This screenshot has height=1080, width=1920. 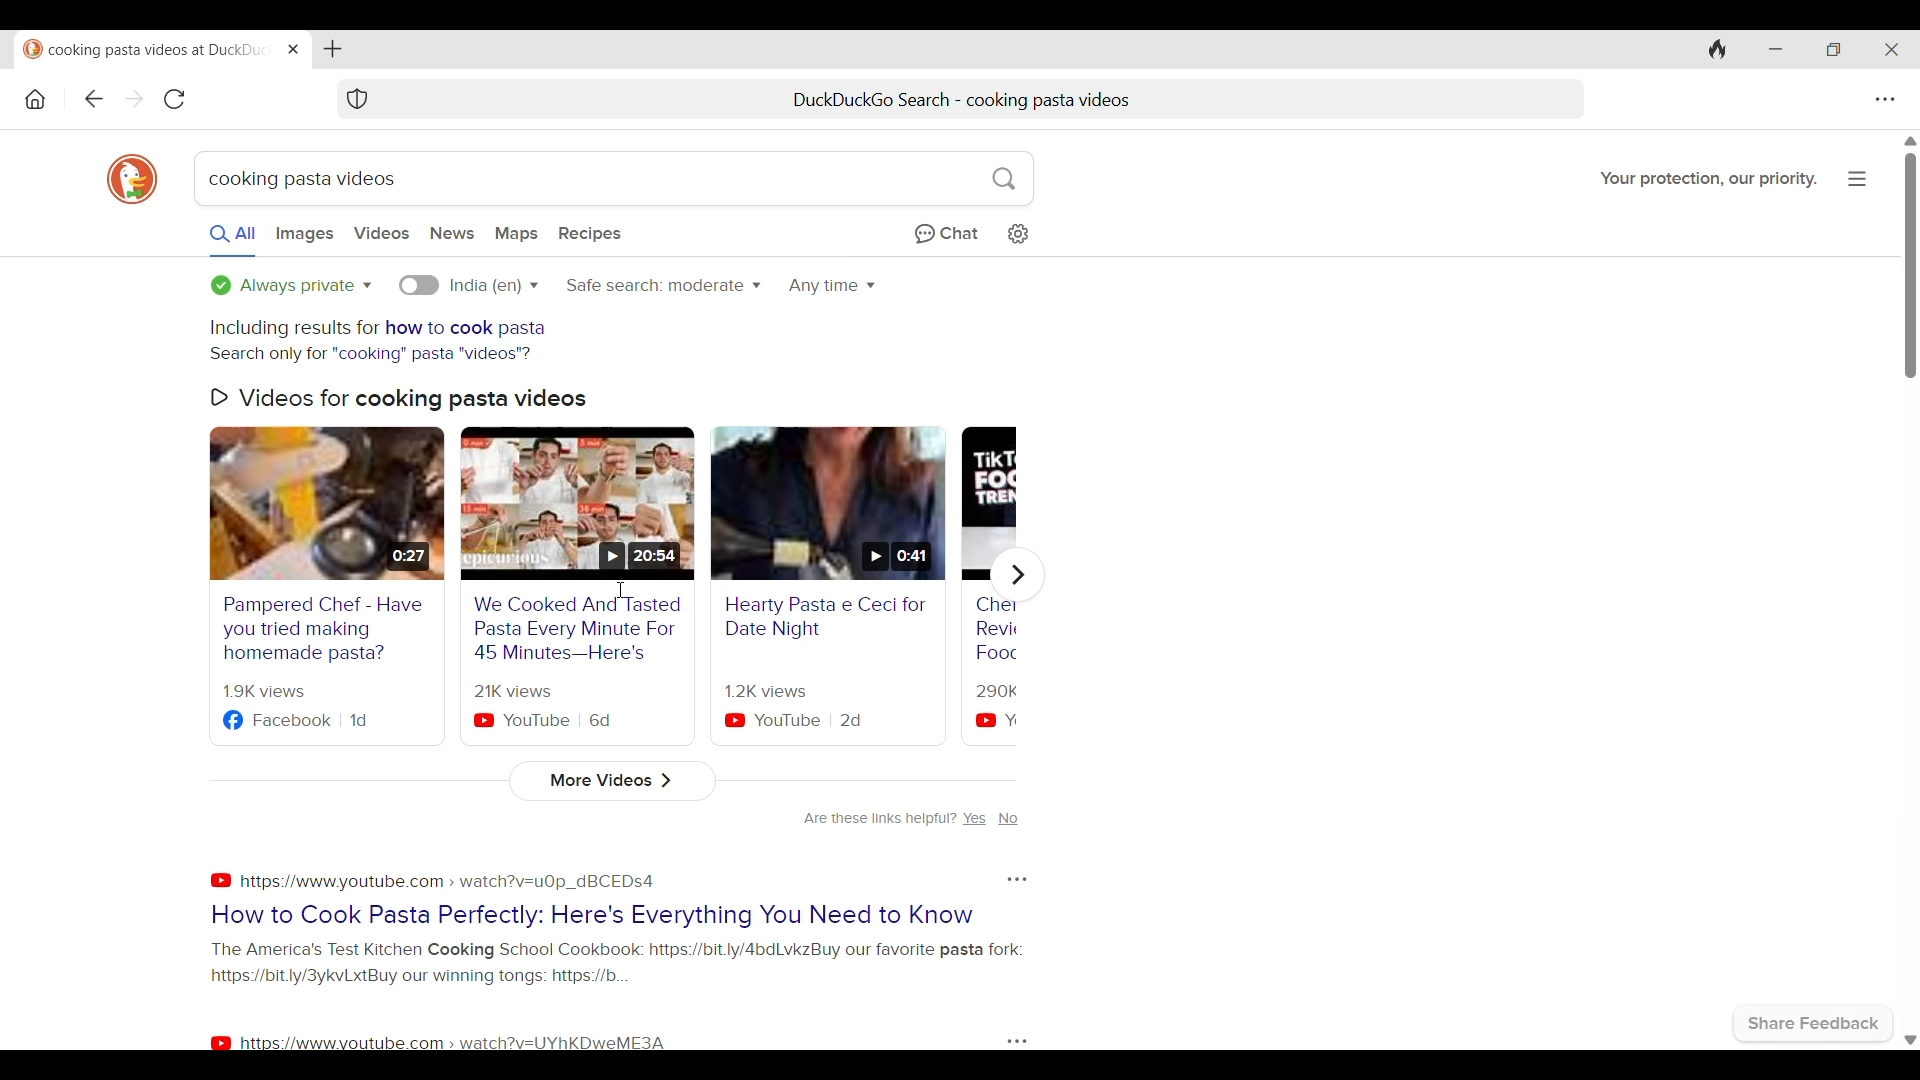 I want to click on Show next video, so click(x=1018, y=573).